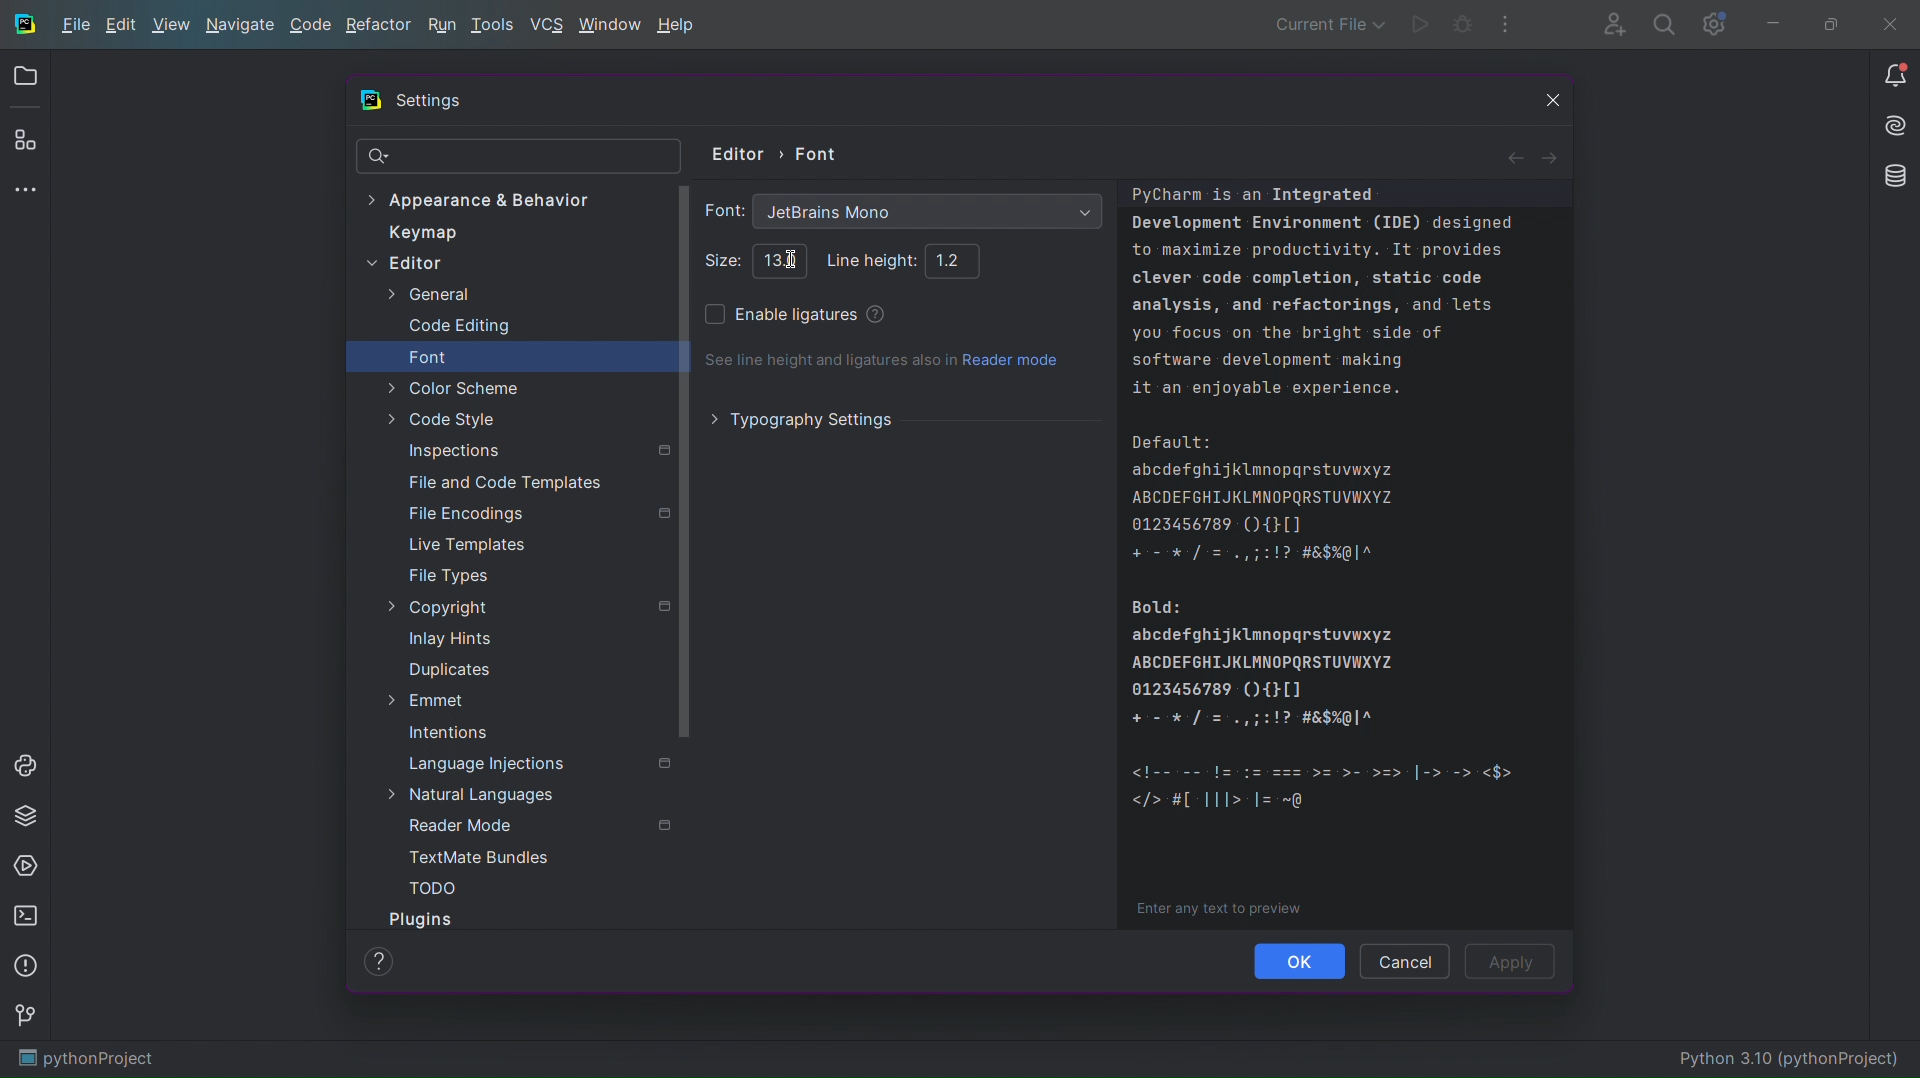 Image resolution: width=1920 pixels, height=1078 pixels. I want to click on Plugins, so click(424, 919).